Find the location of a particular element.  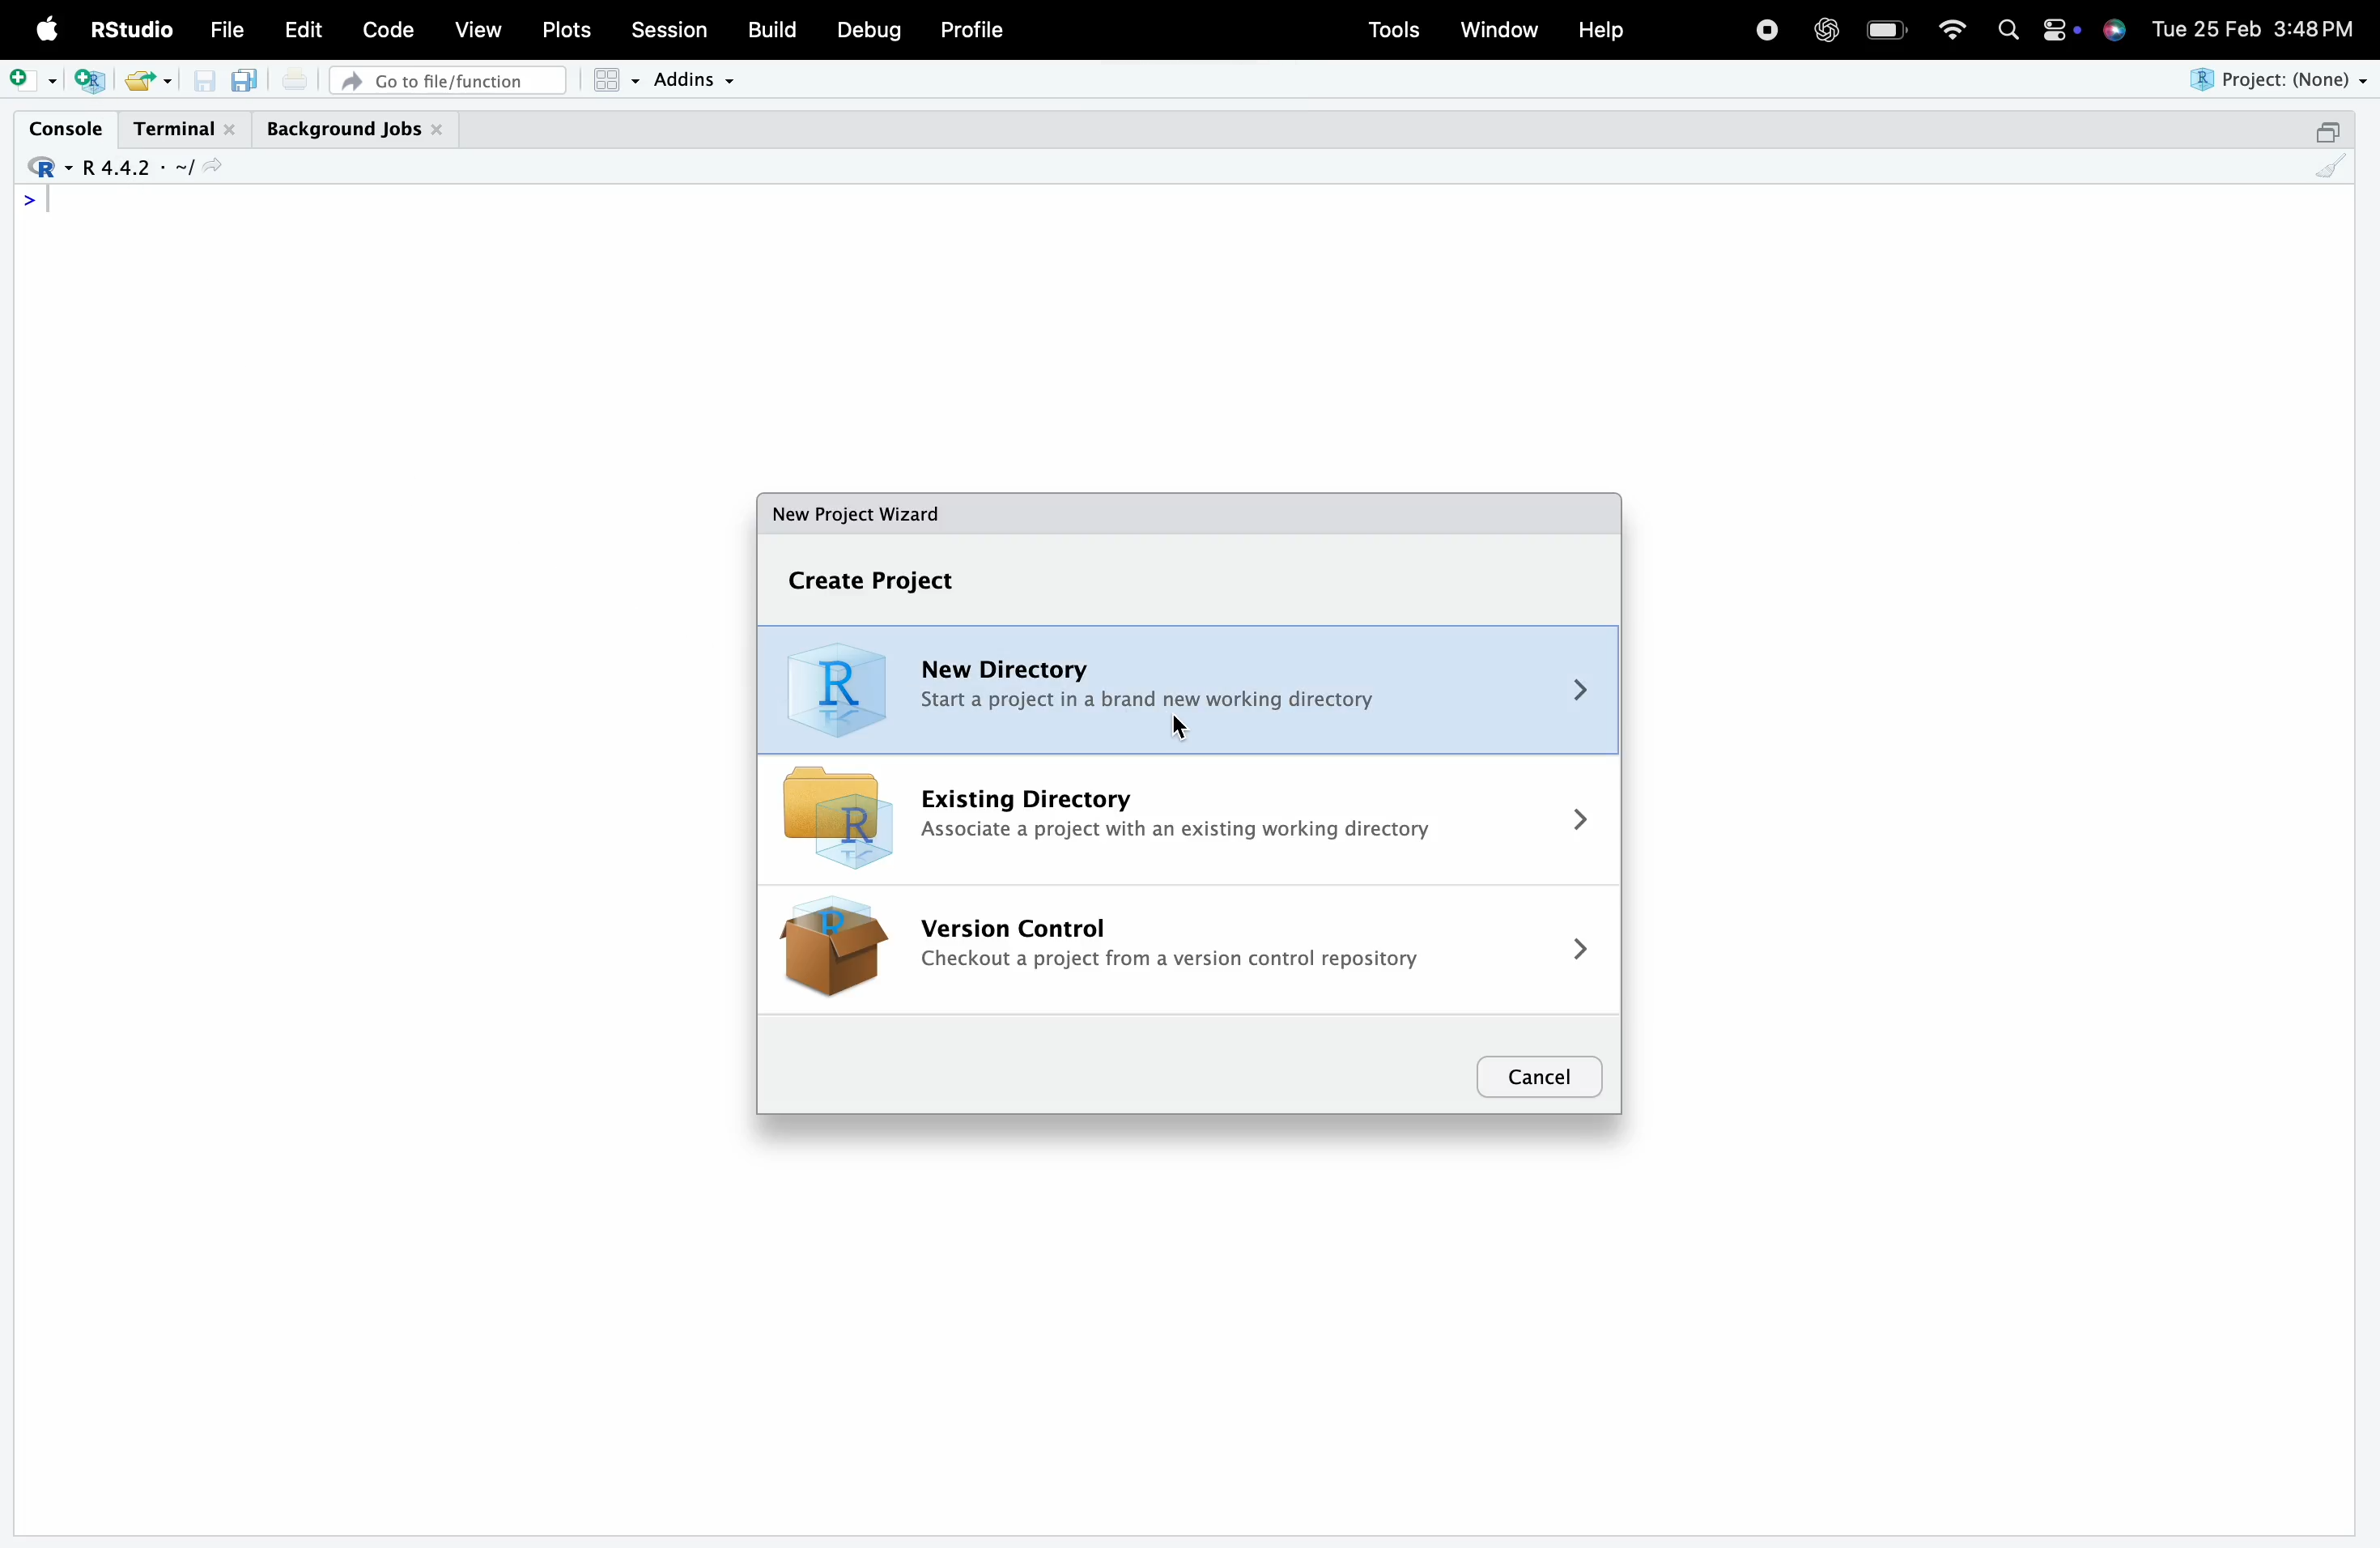

new file is located at coordinates (33, 80).